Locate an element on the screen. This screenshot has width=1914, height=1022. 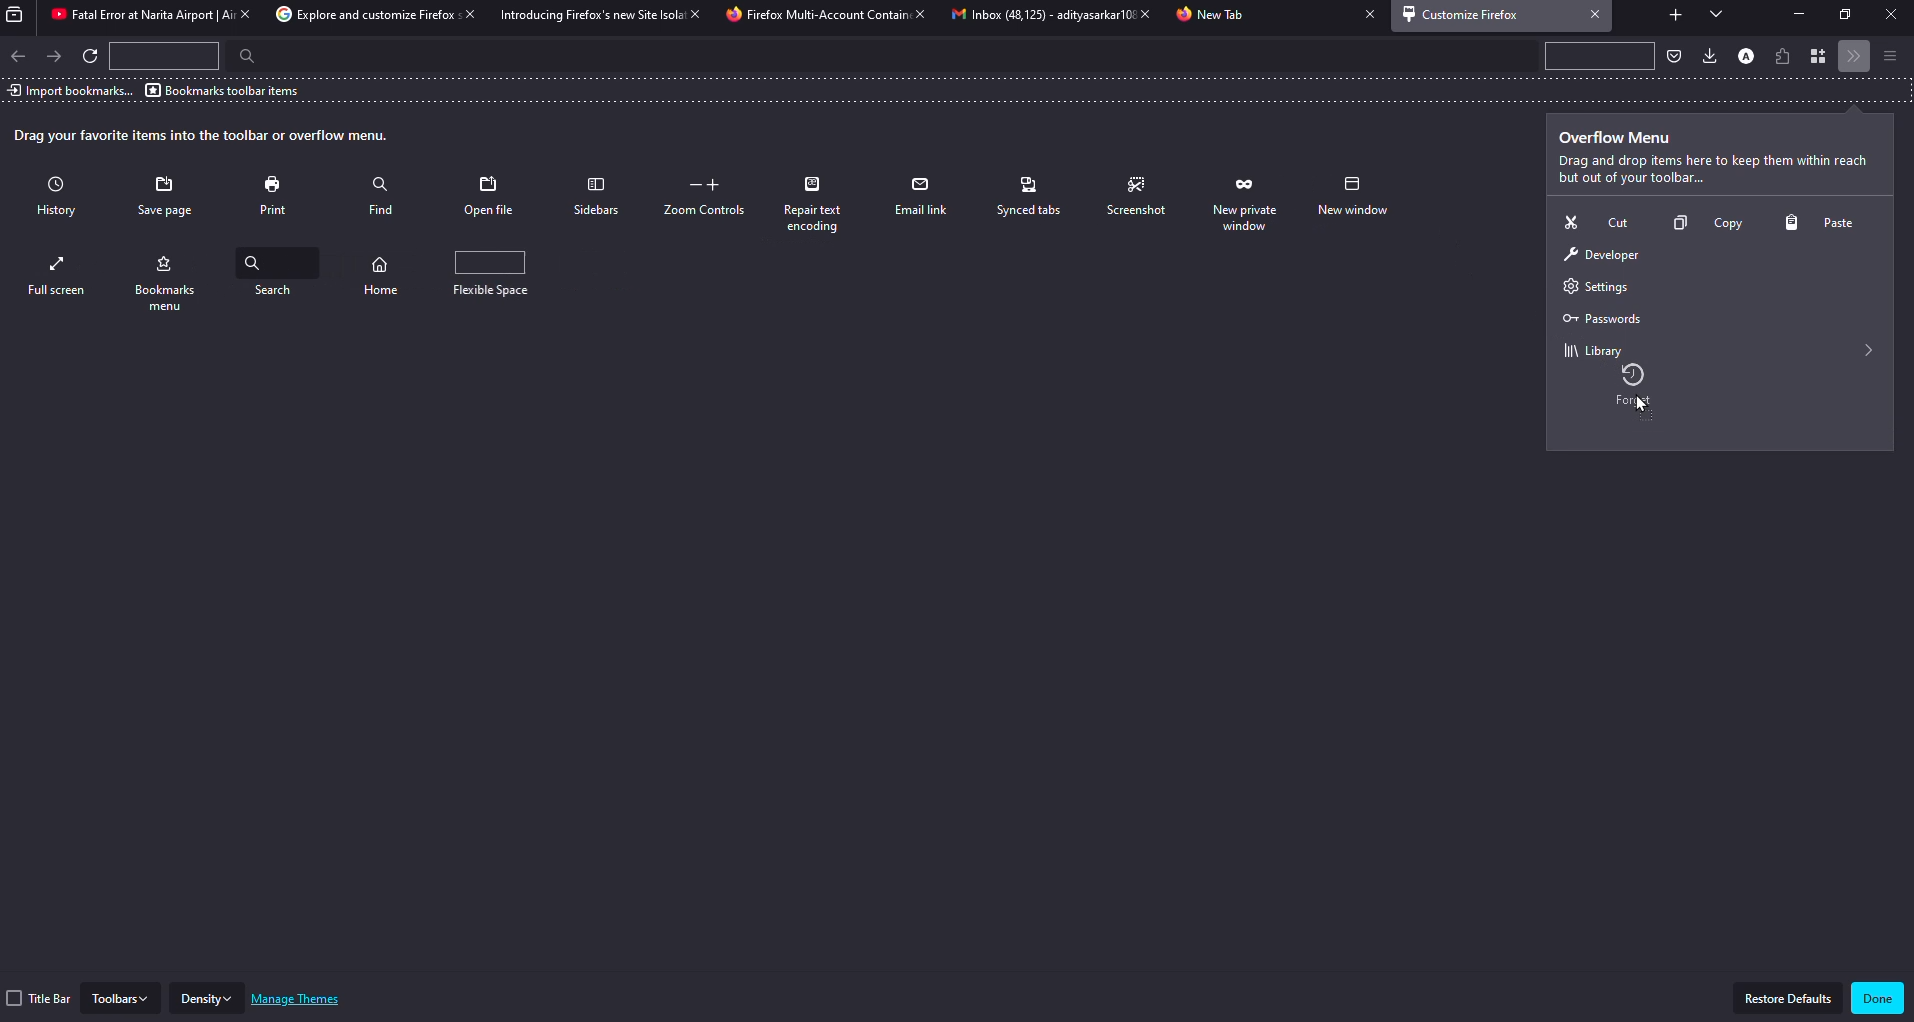
copy is located at coordinates (1701, 226).